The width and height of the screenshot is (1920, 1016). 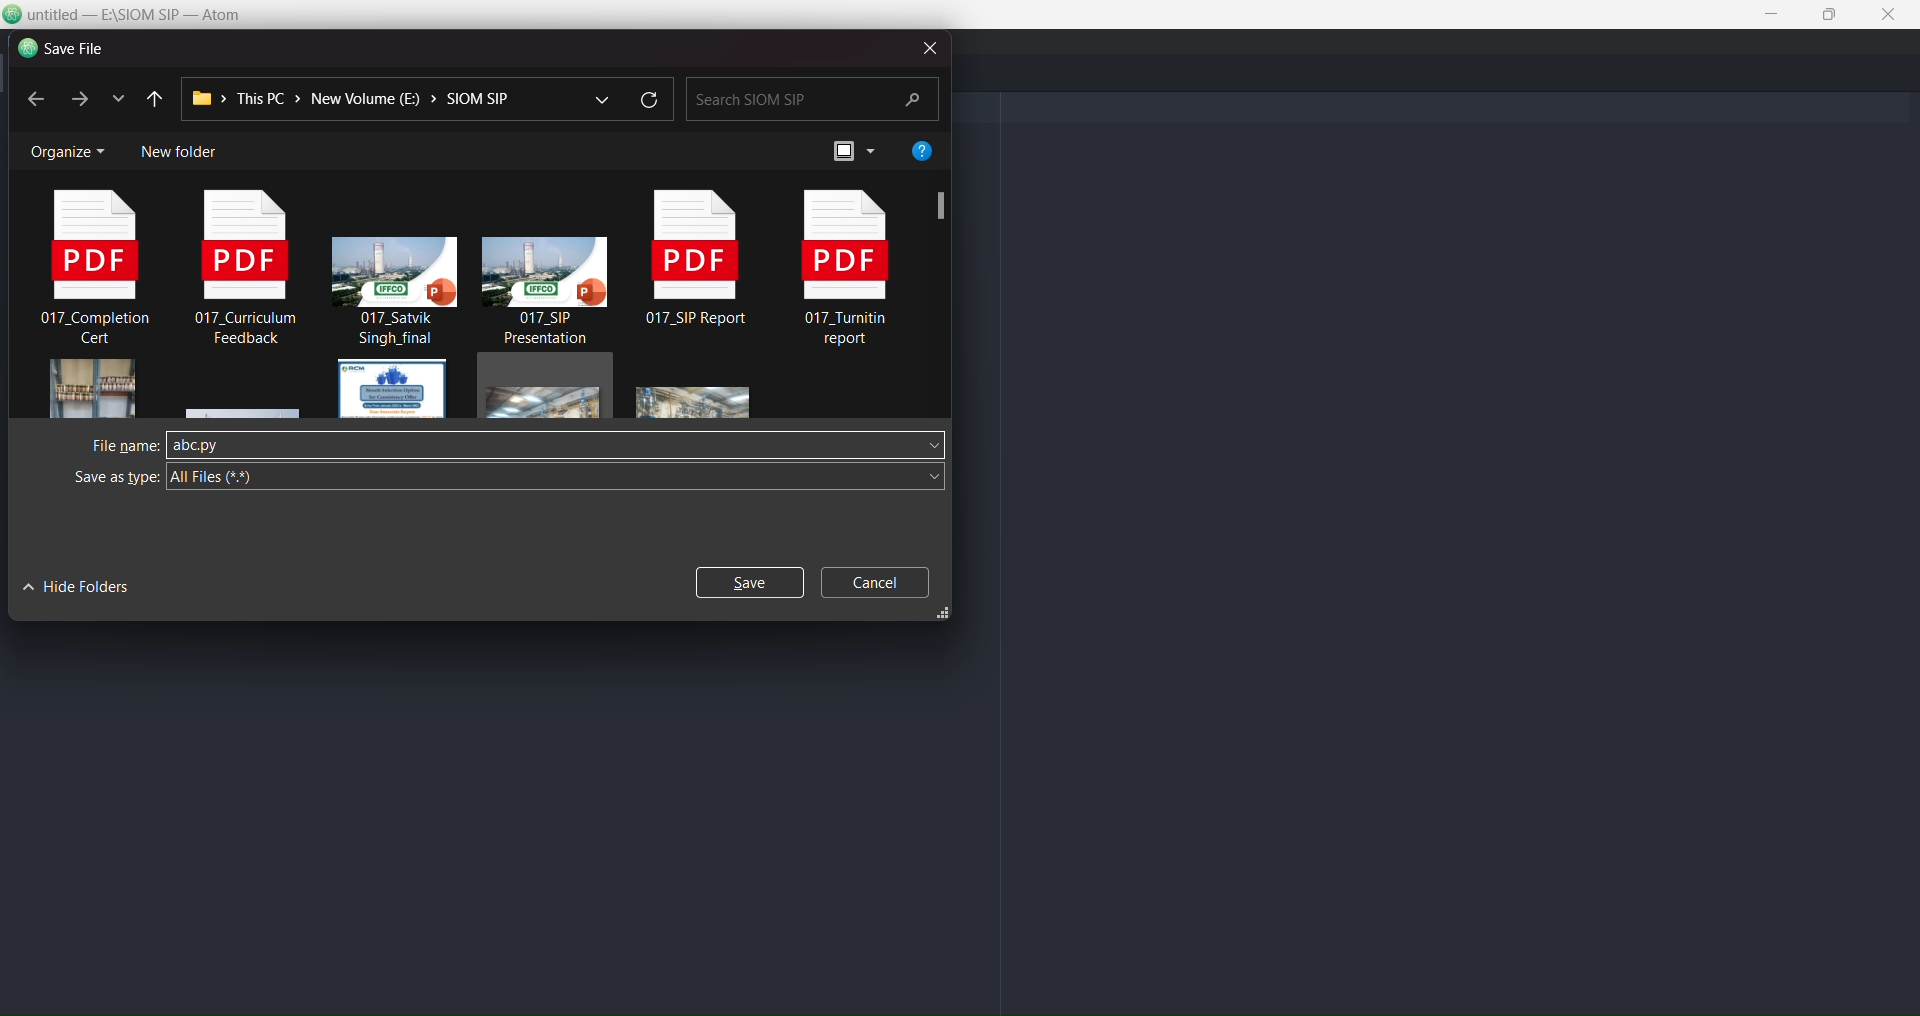 I want to click on minimize, so click(x=1768, y=12).